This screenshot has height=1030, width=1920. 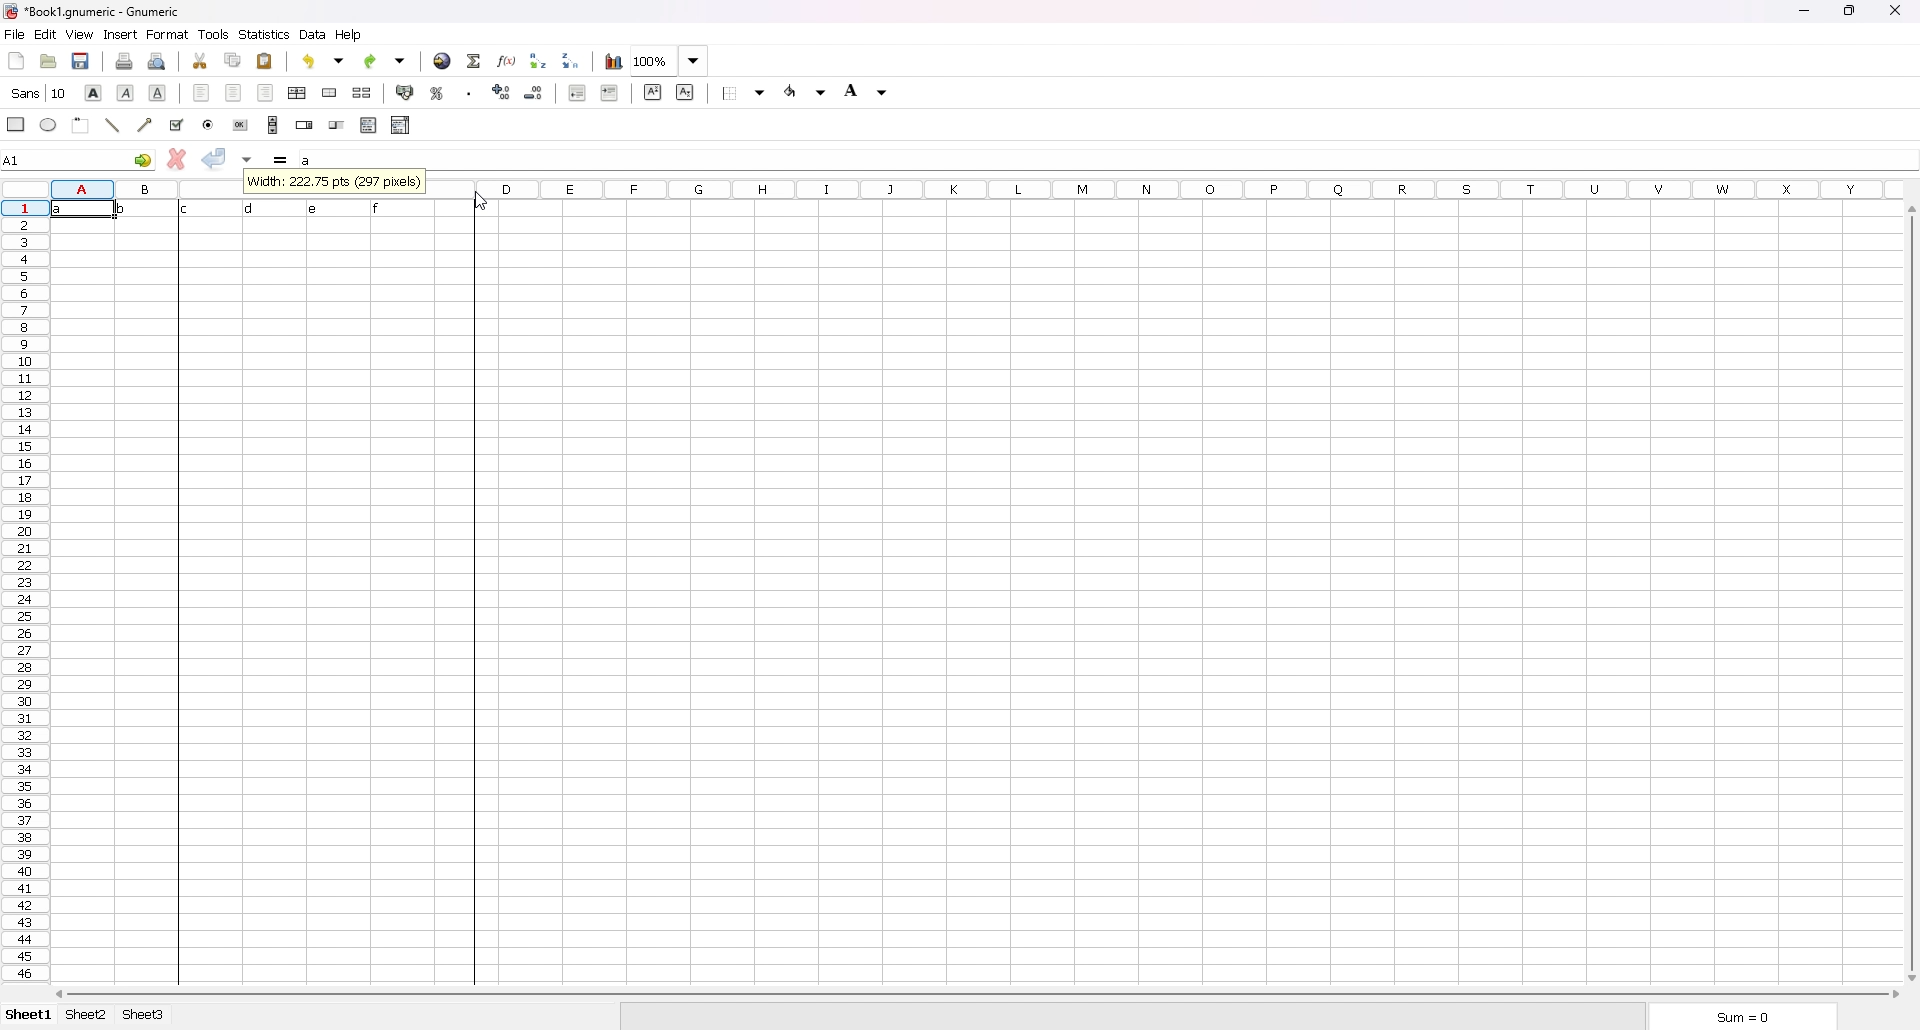 What do you see at coordinates (16, 123) in the screenshot?
I see `rectangle` at bounding box center [16, 123].